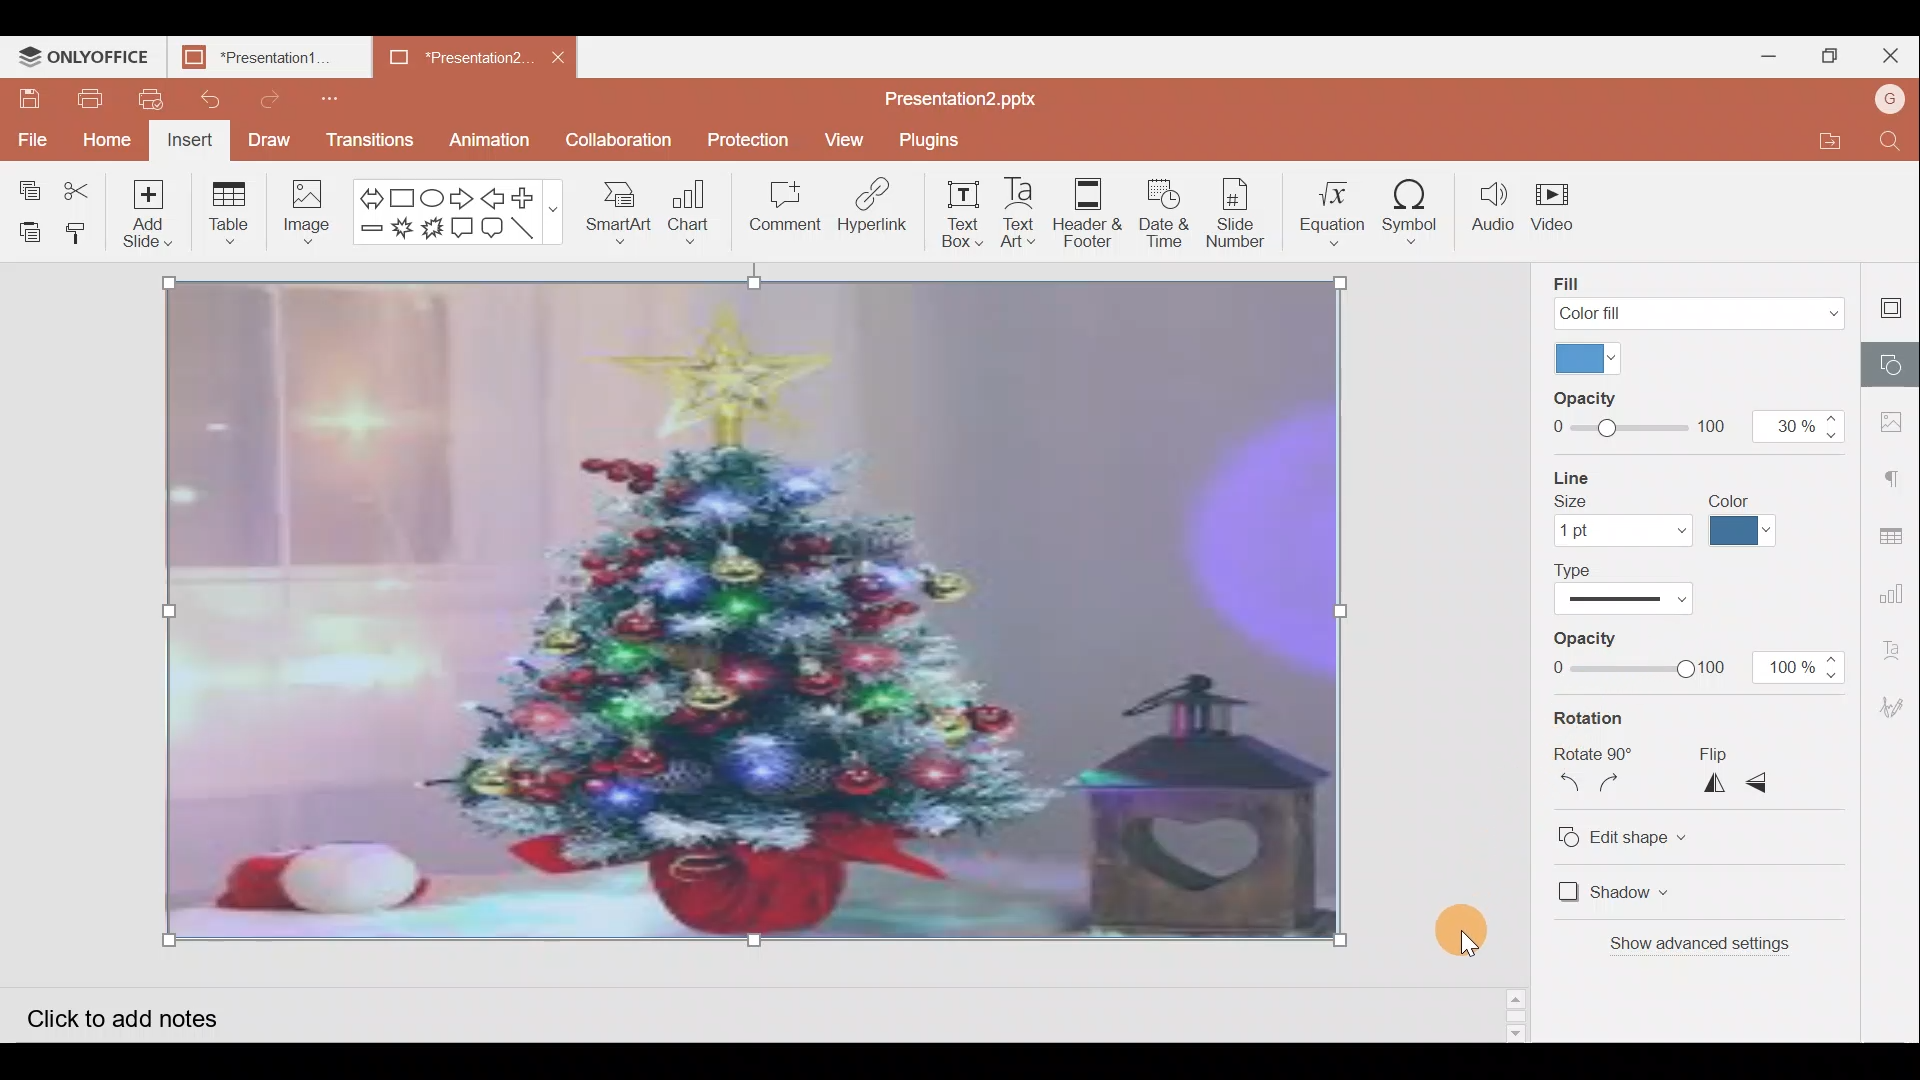 The image size is (1920, 1080). I want to click on Shadow, so click(1614, 893).